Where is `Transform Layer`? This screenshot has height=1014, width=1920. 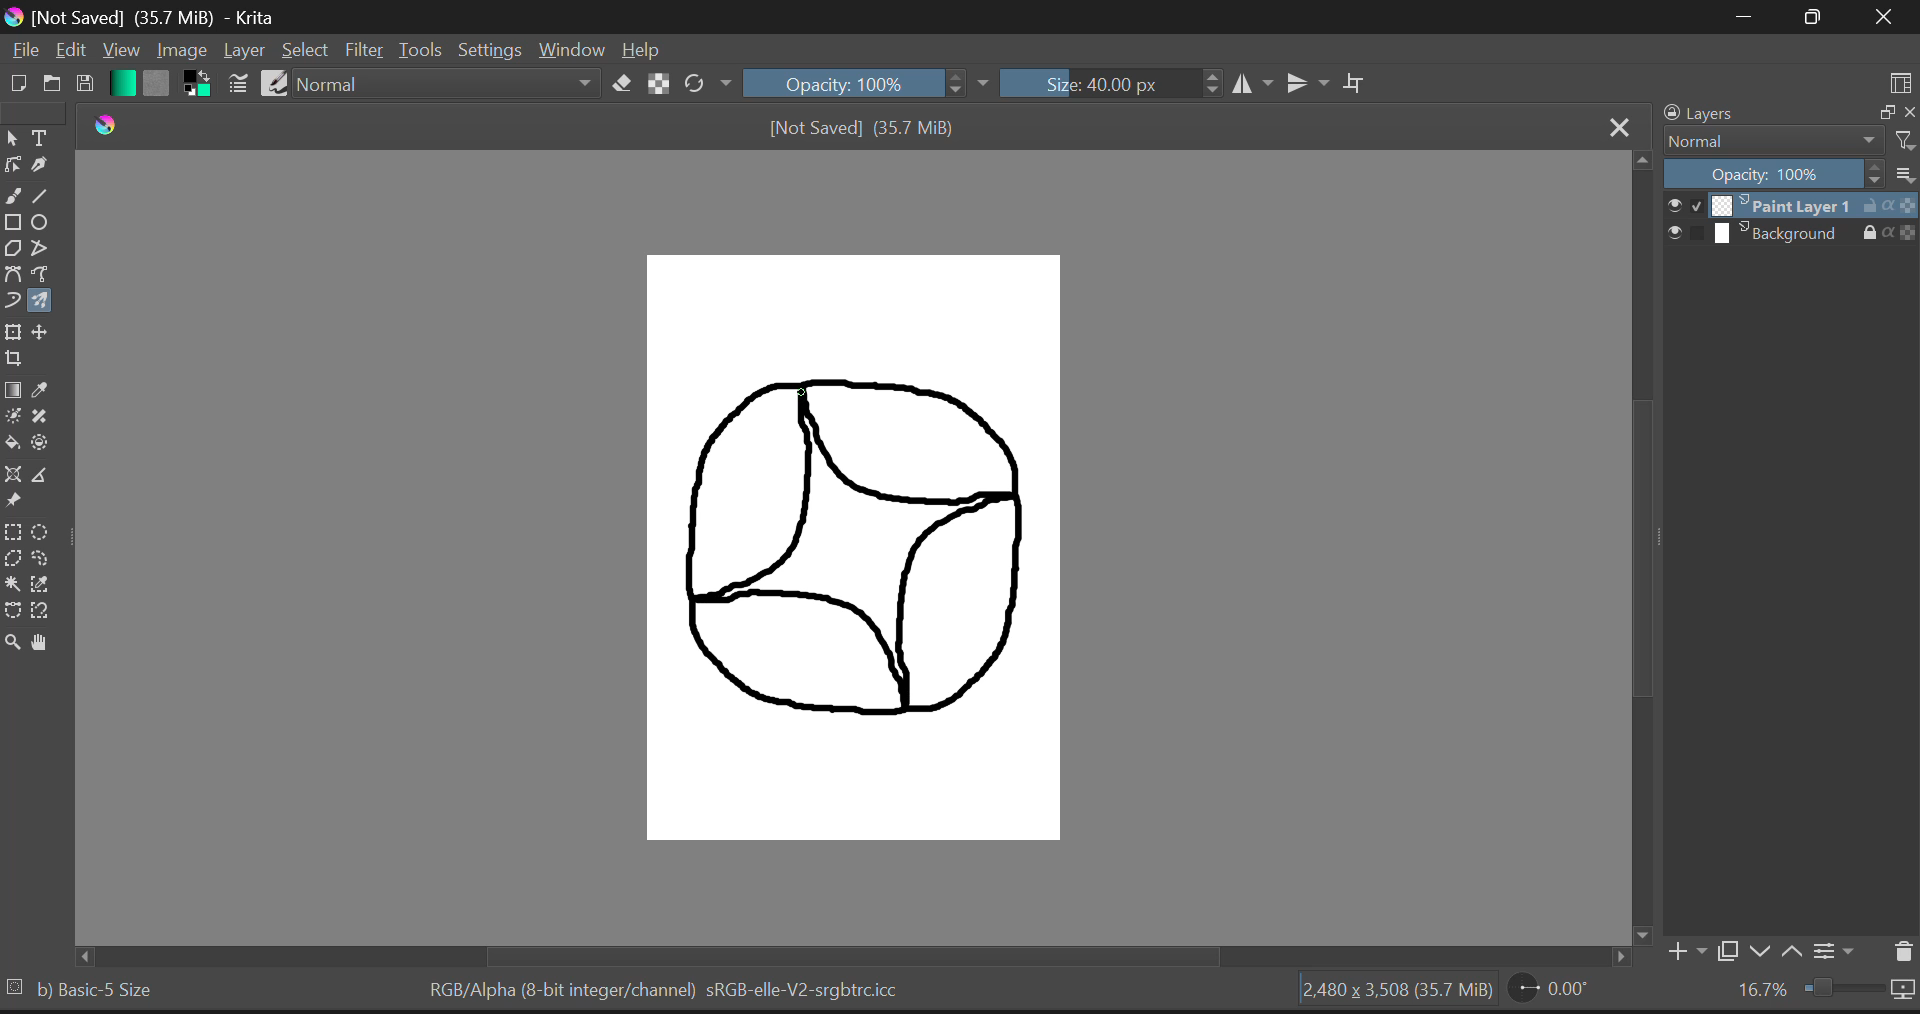
Transform Layer is located at coordinates (12, 332).